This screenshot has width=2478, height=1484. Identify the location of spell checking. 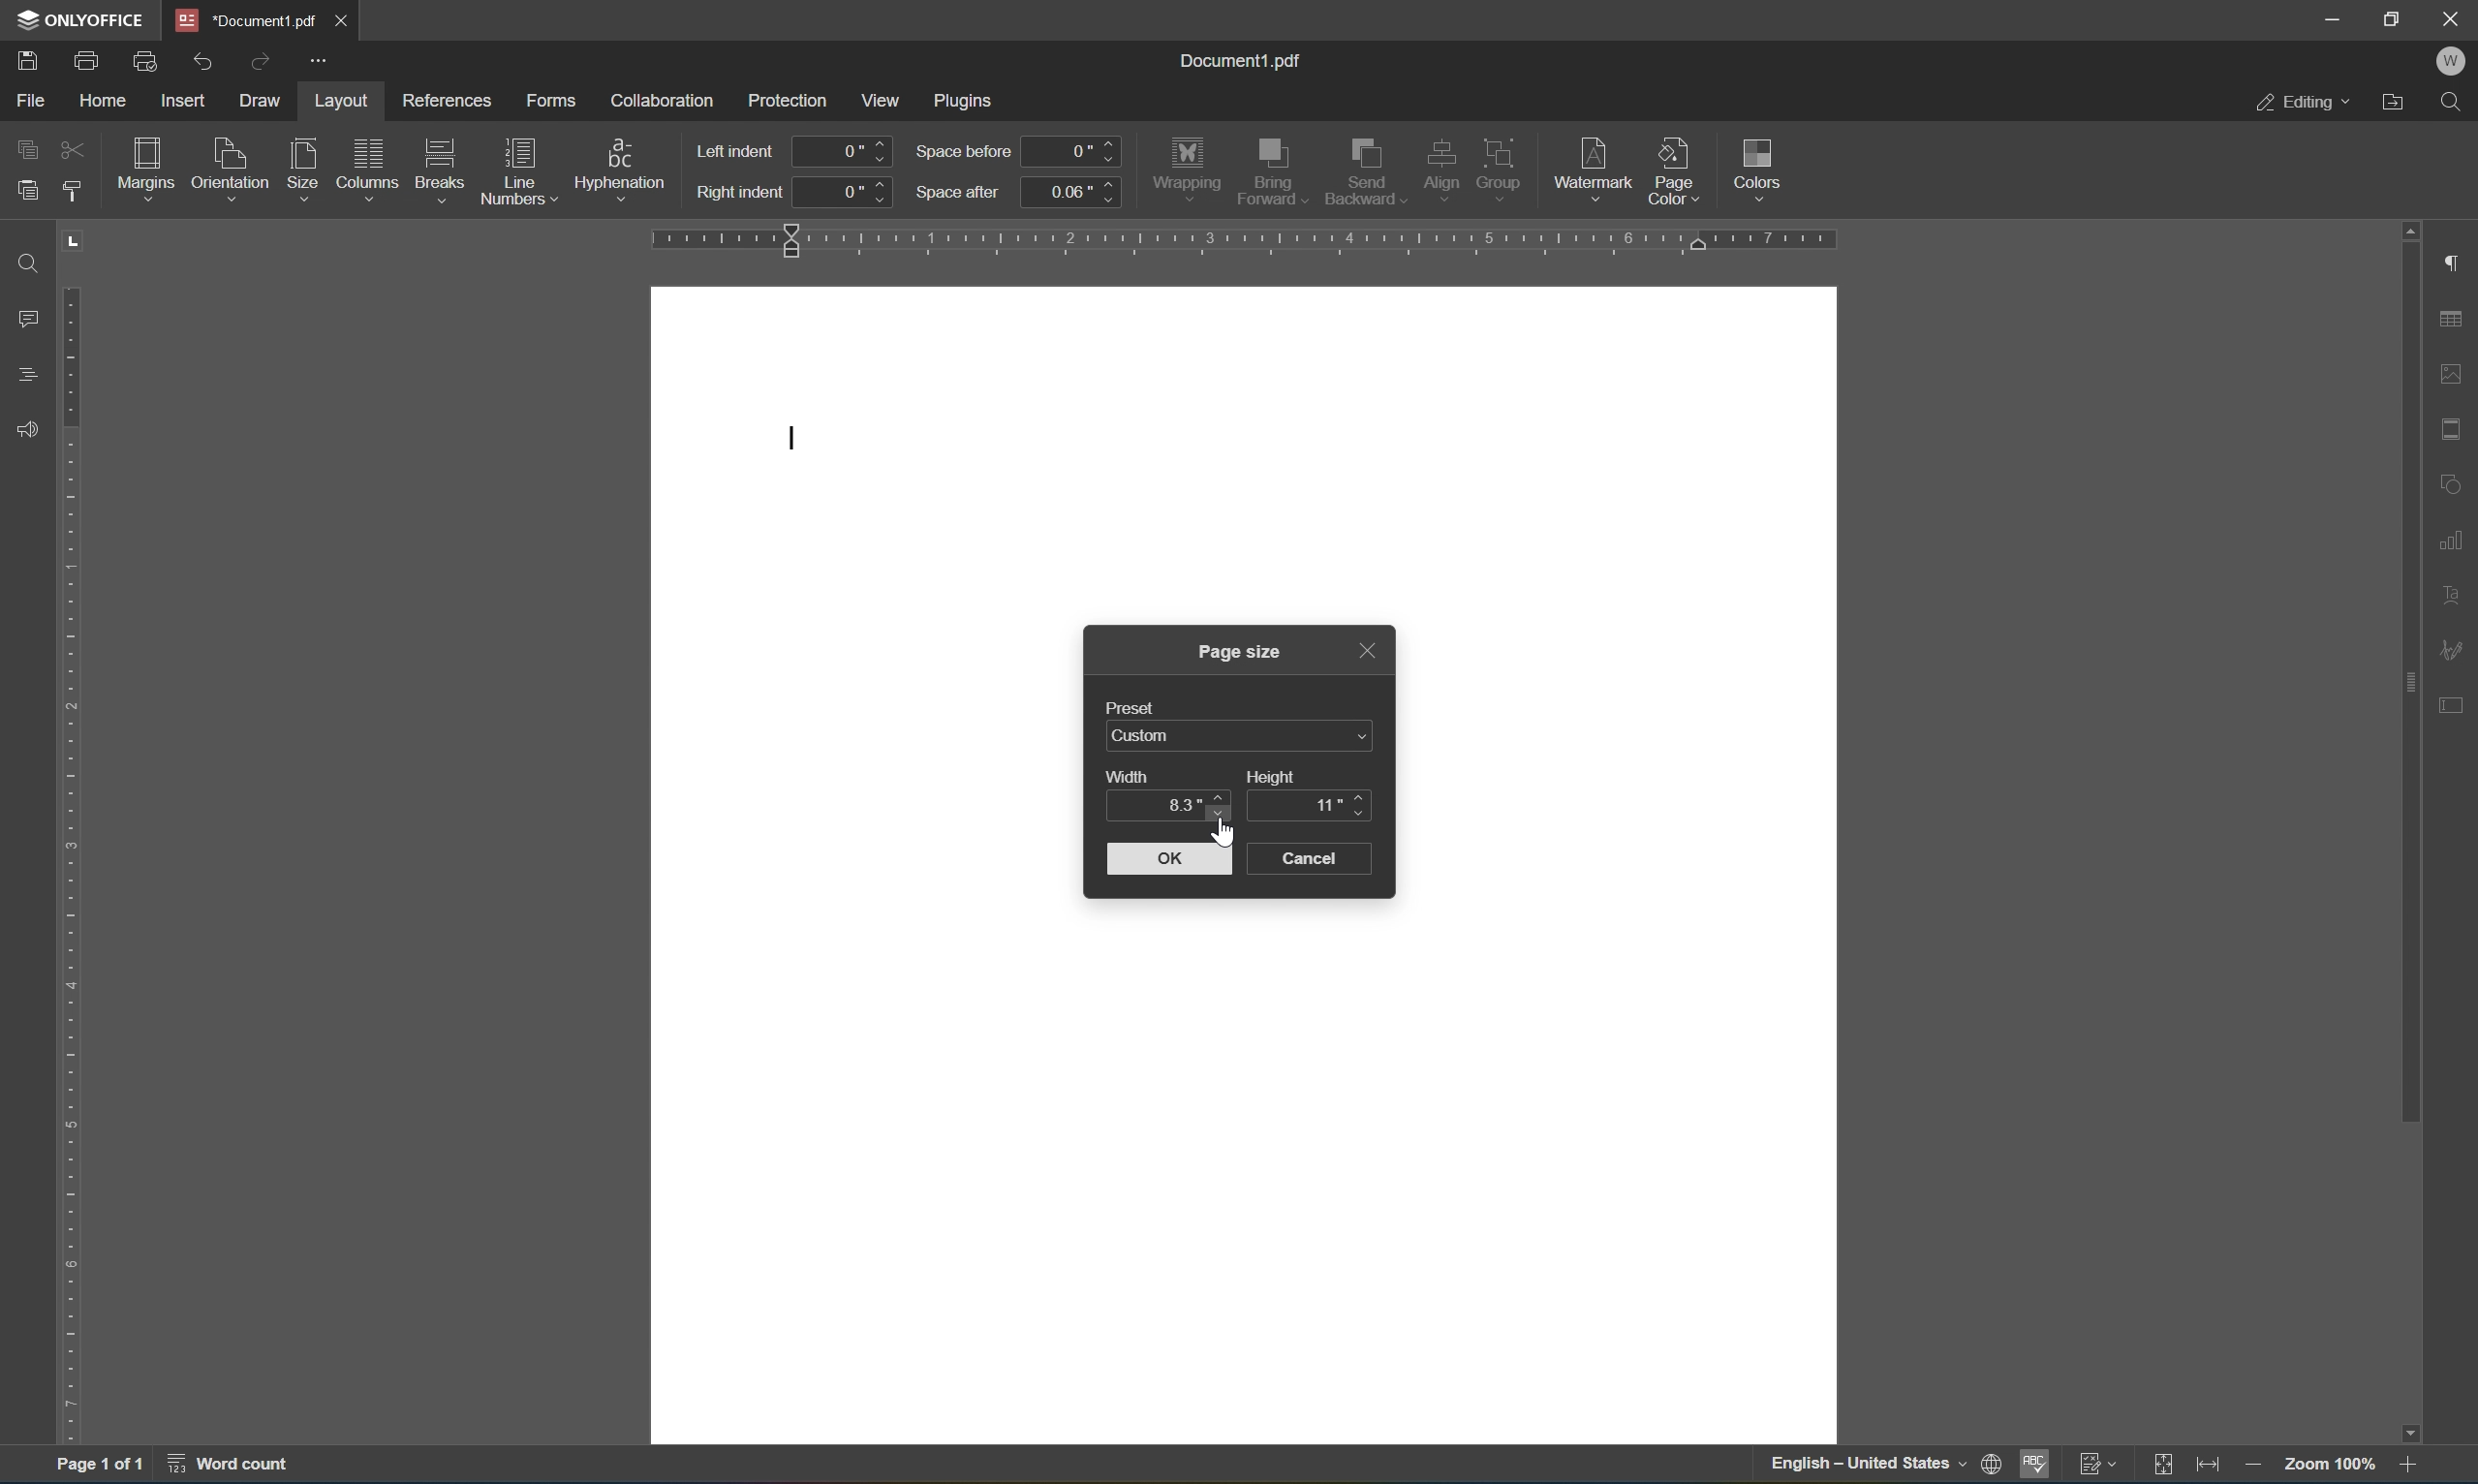
(2034, 1466).